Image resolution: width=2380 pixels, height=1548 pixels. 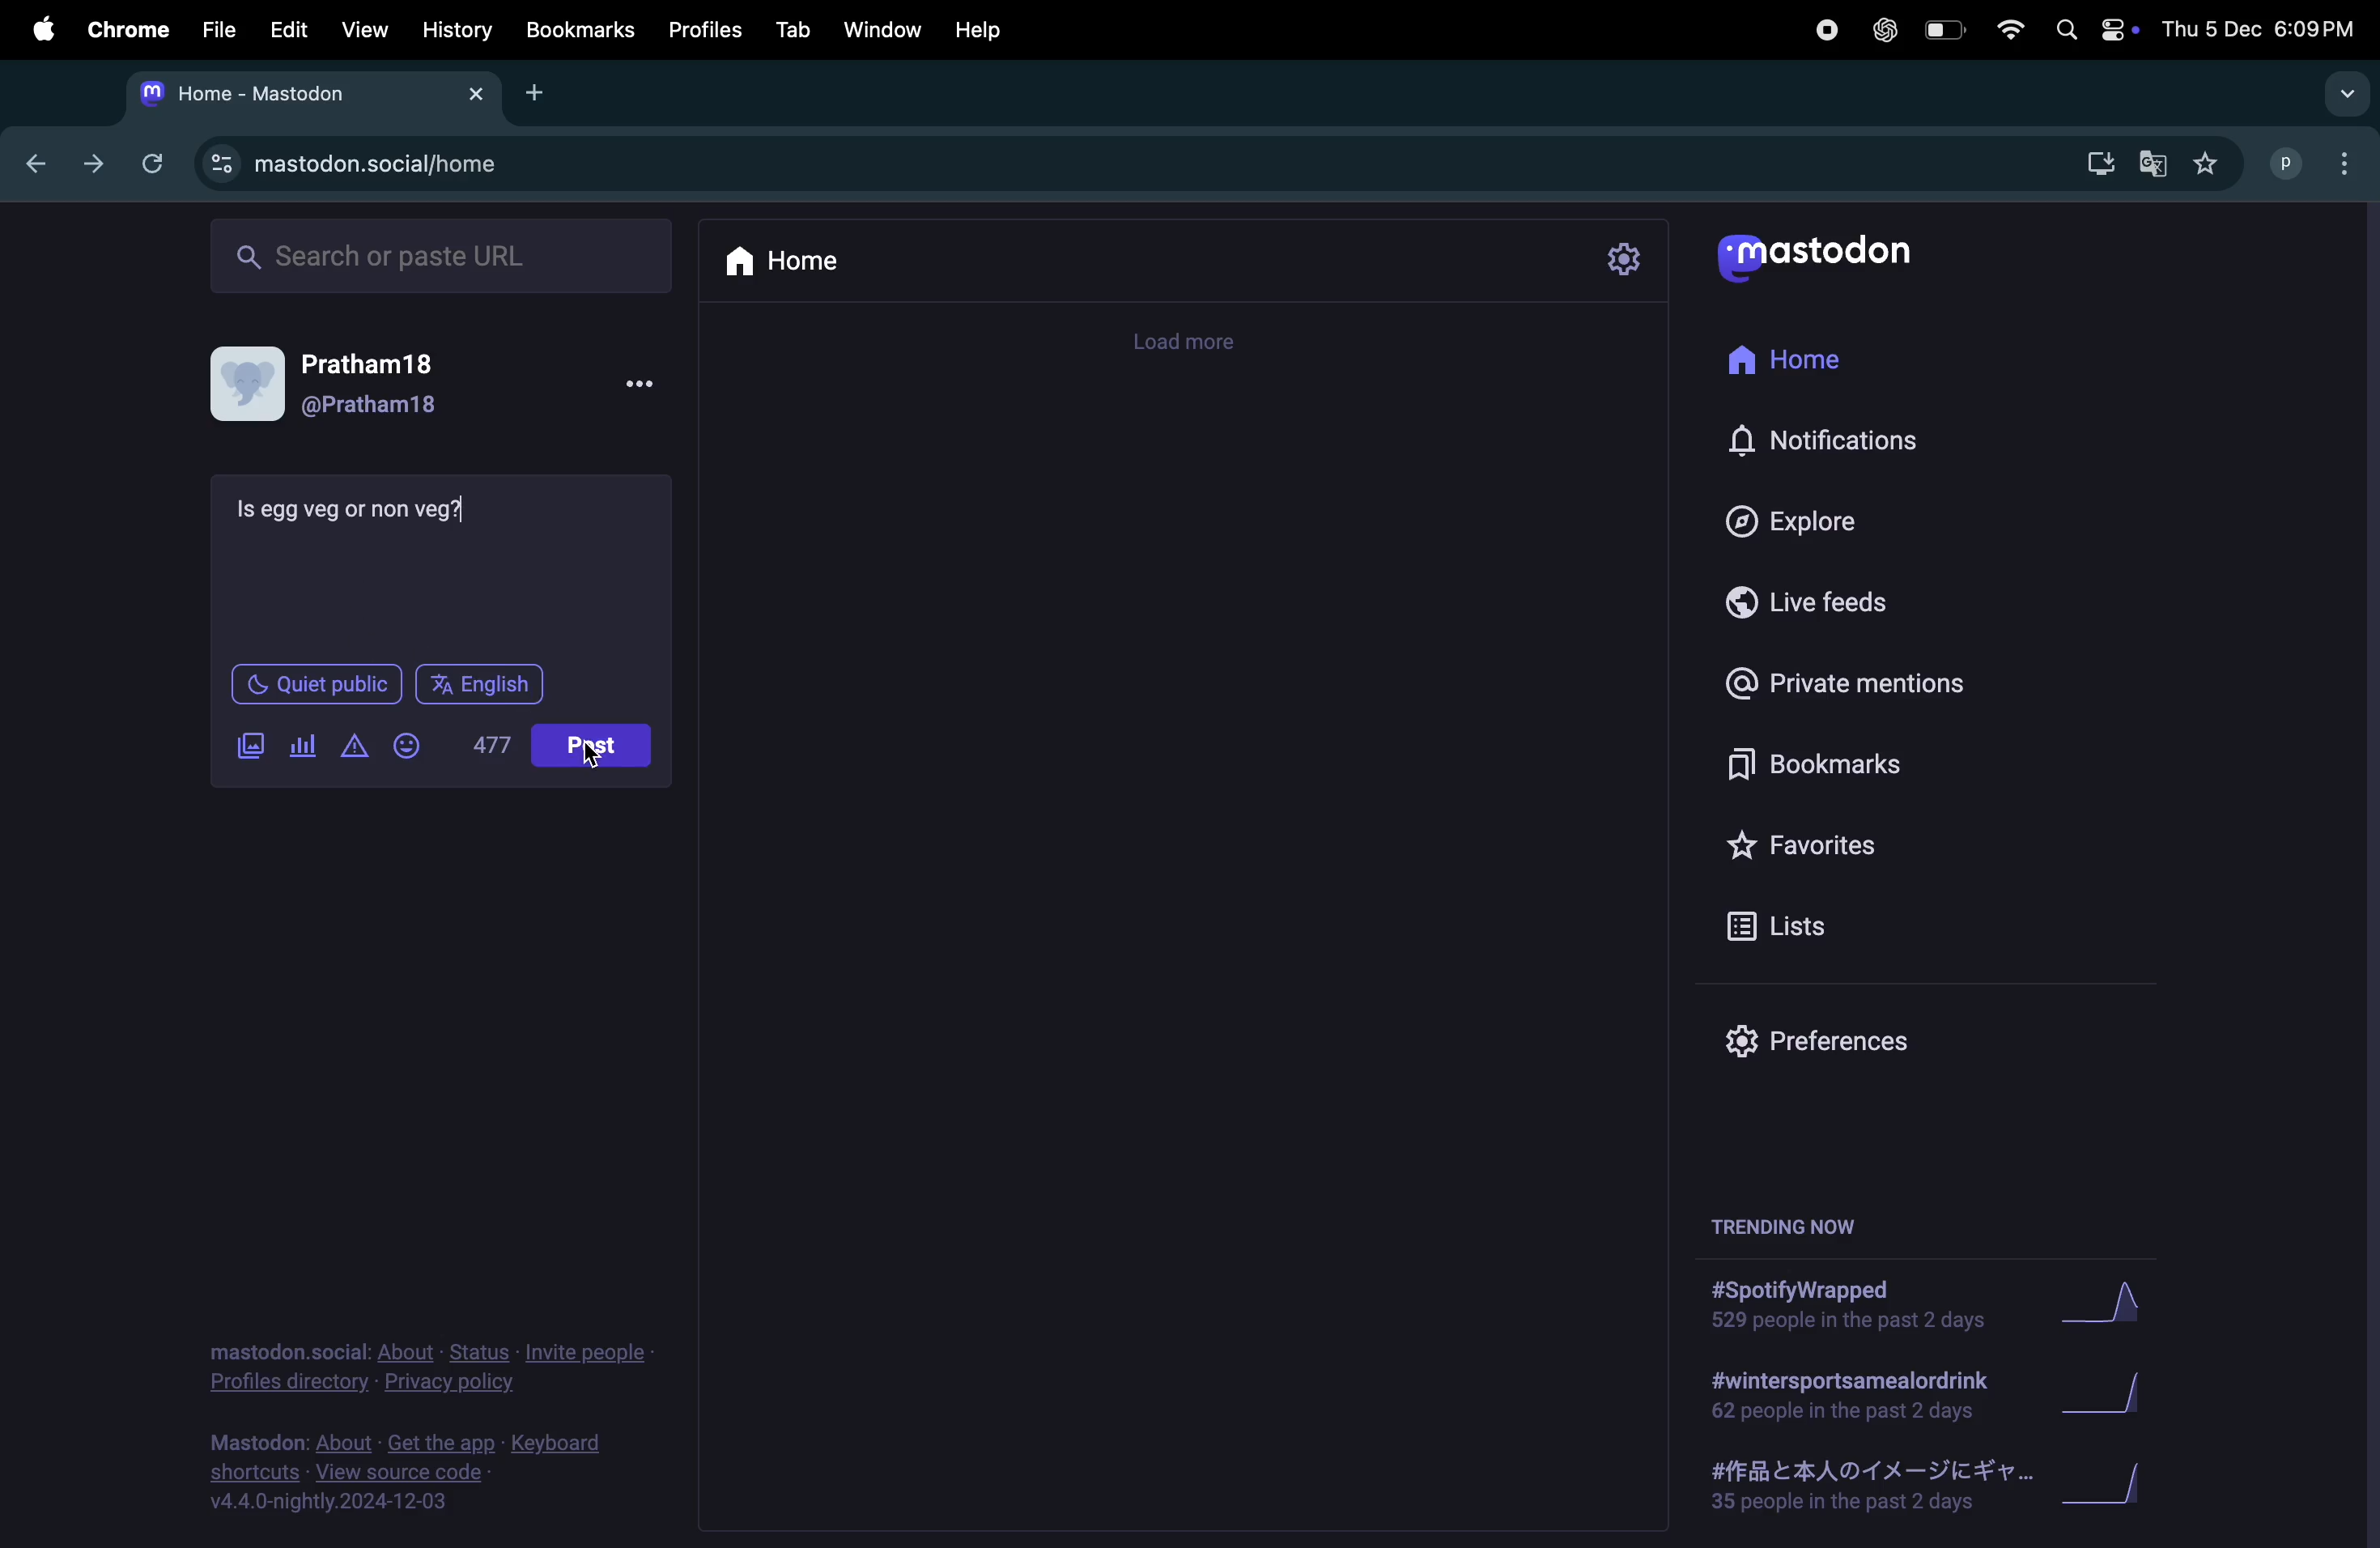 What do you see at coordinates (1851, 1395) in the screenshot?
I see `#wintersportdrink` at bounding box center [1851, 1395].